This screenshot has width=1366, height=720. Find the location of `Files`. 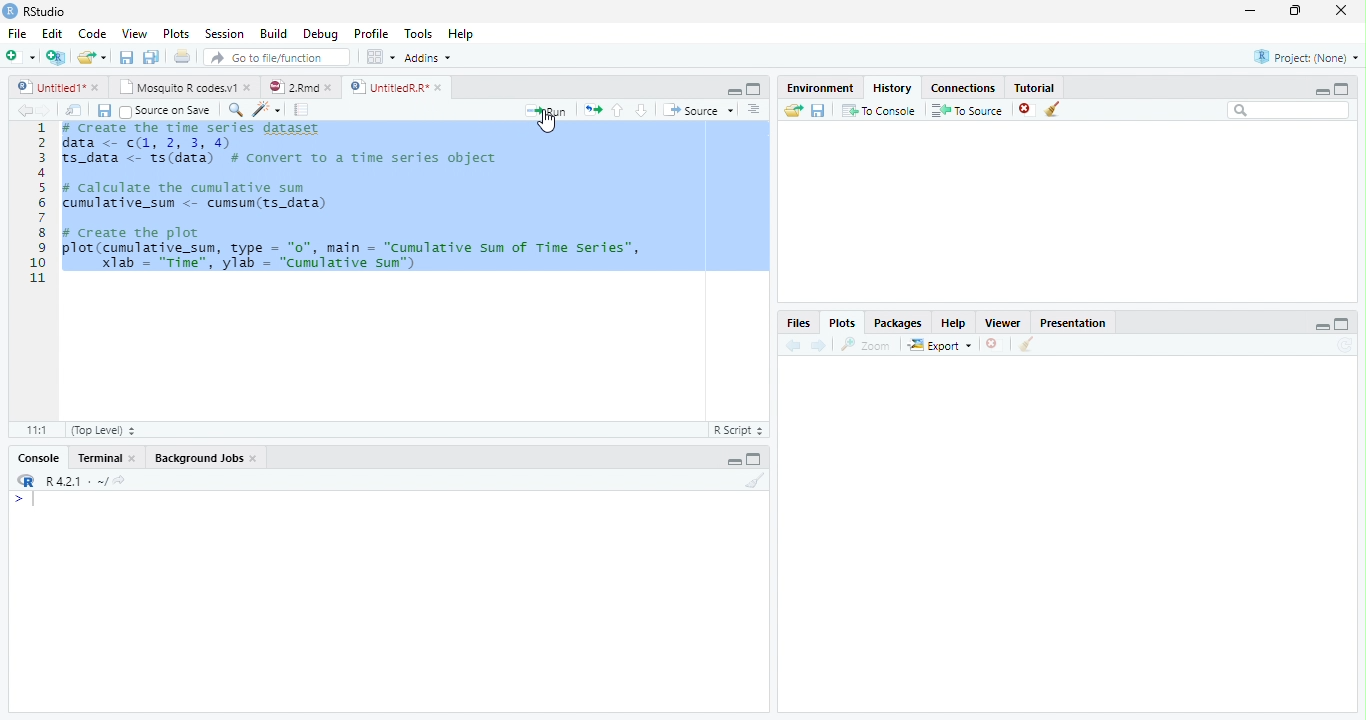

Files is located at coordinates (802, 323).